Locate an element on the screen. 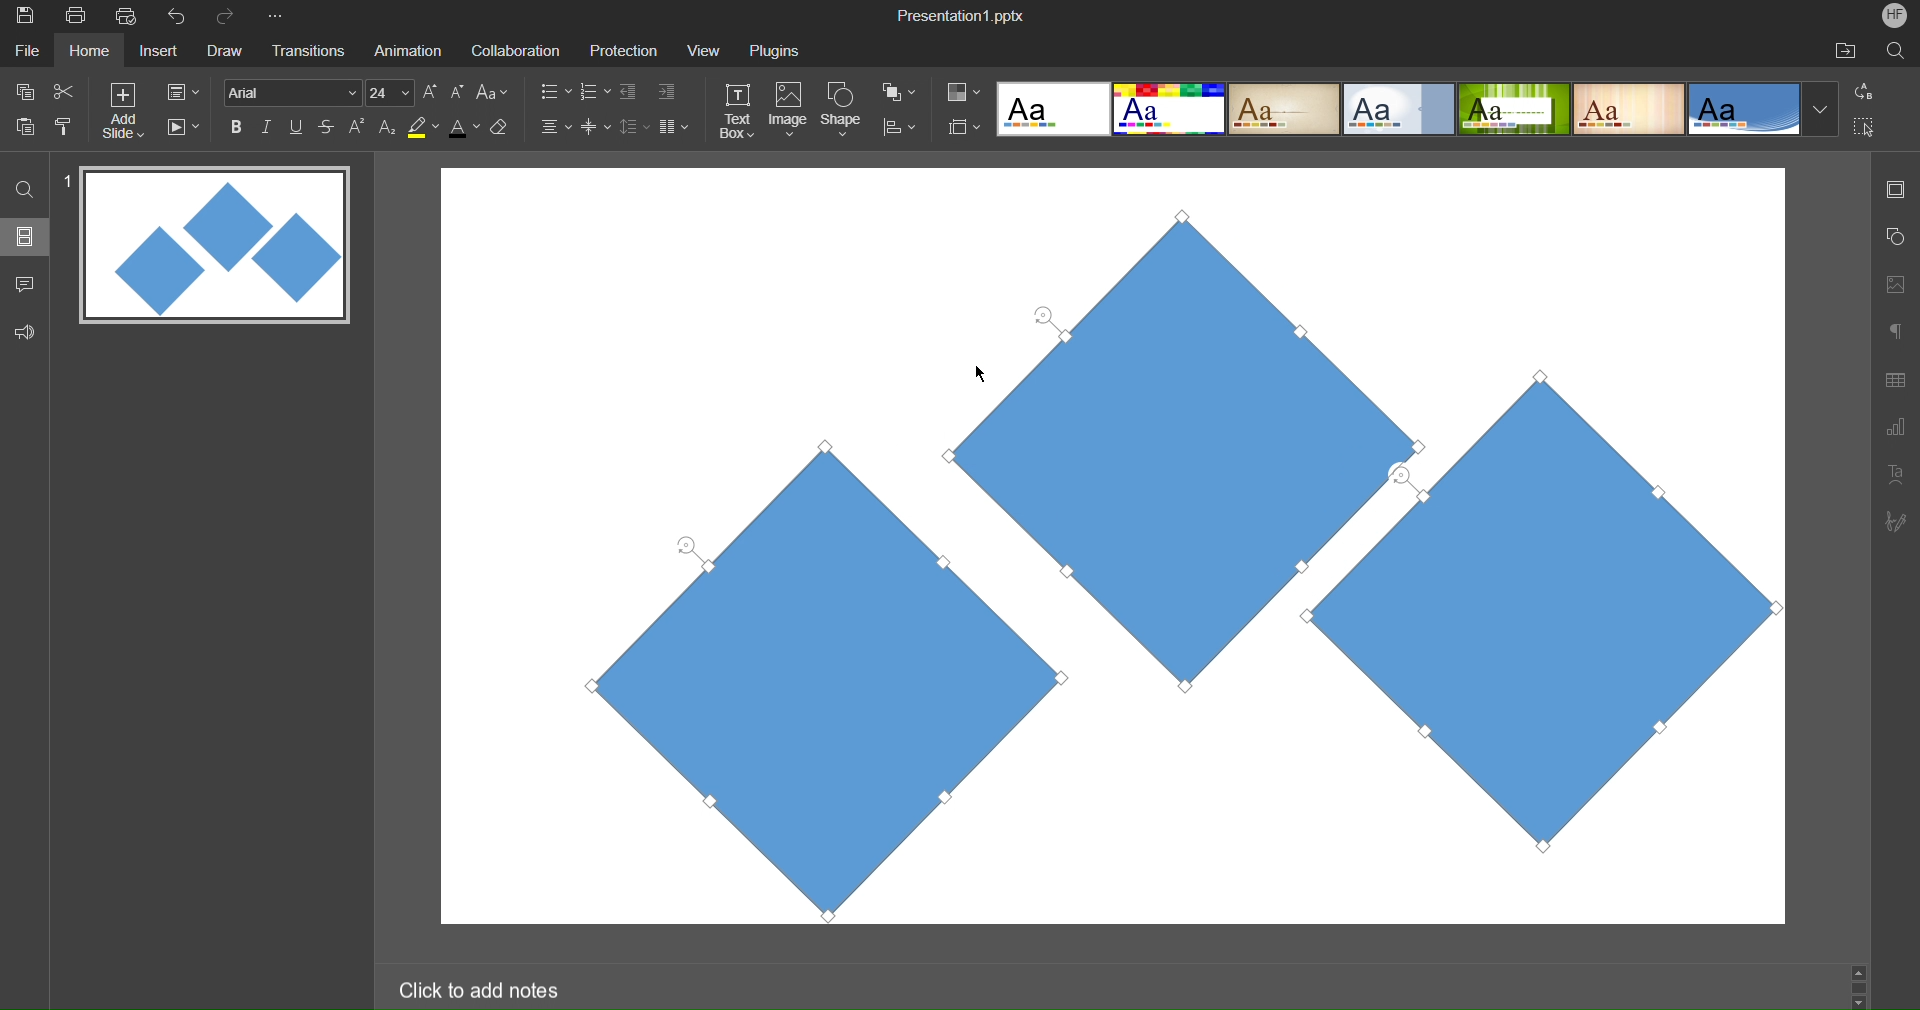 Image resolution: width=1920 pixels, height=1010 pixels. Cursor is located at coordinates (984, 370).